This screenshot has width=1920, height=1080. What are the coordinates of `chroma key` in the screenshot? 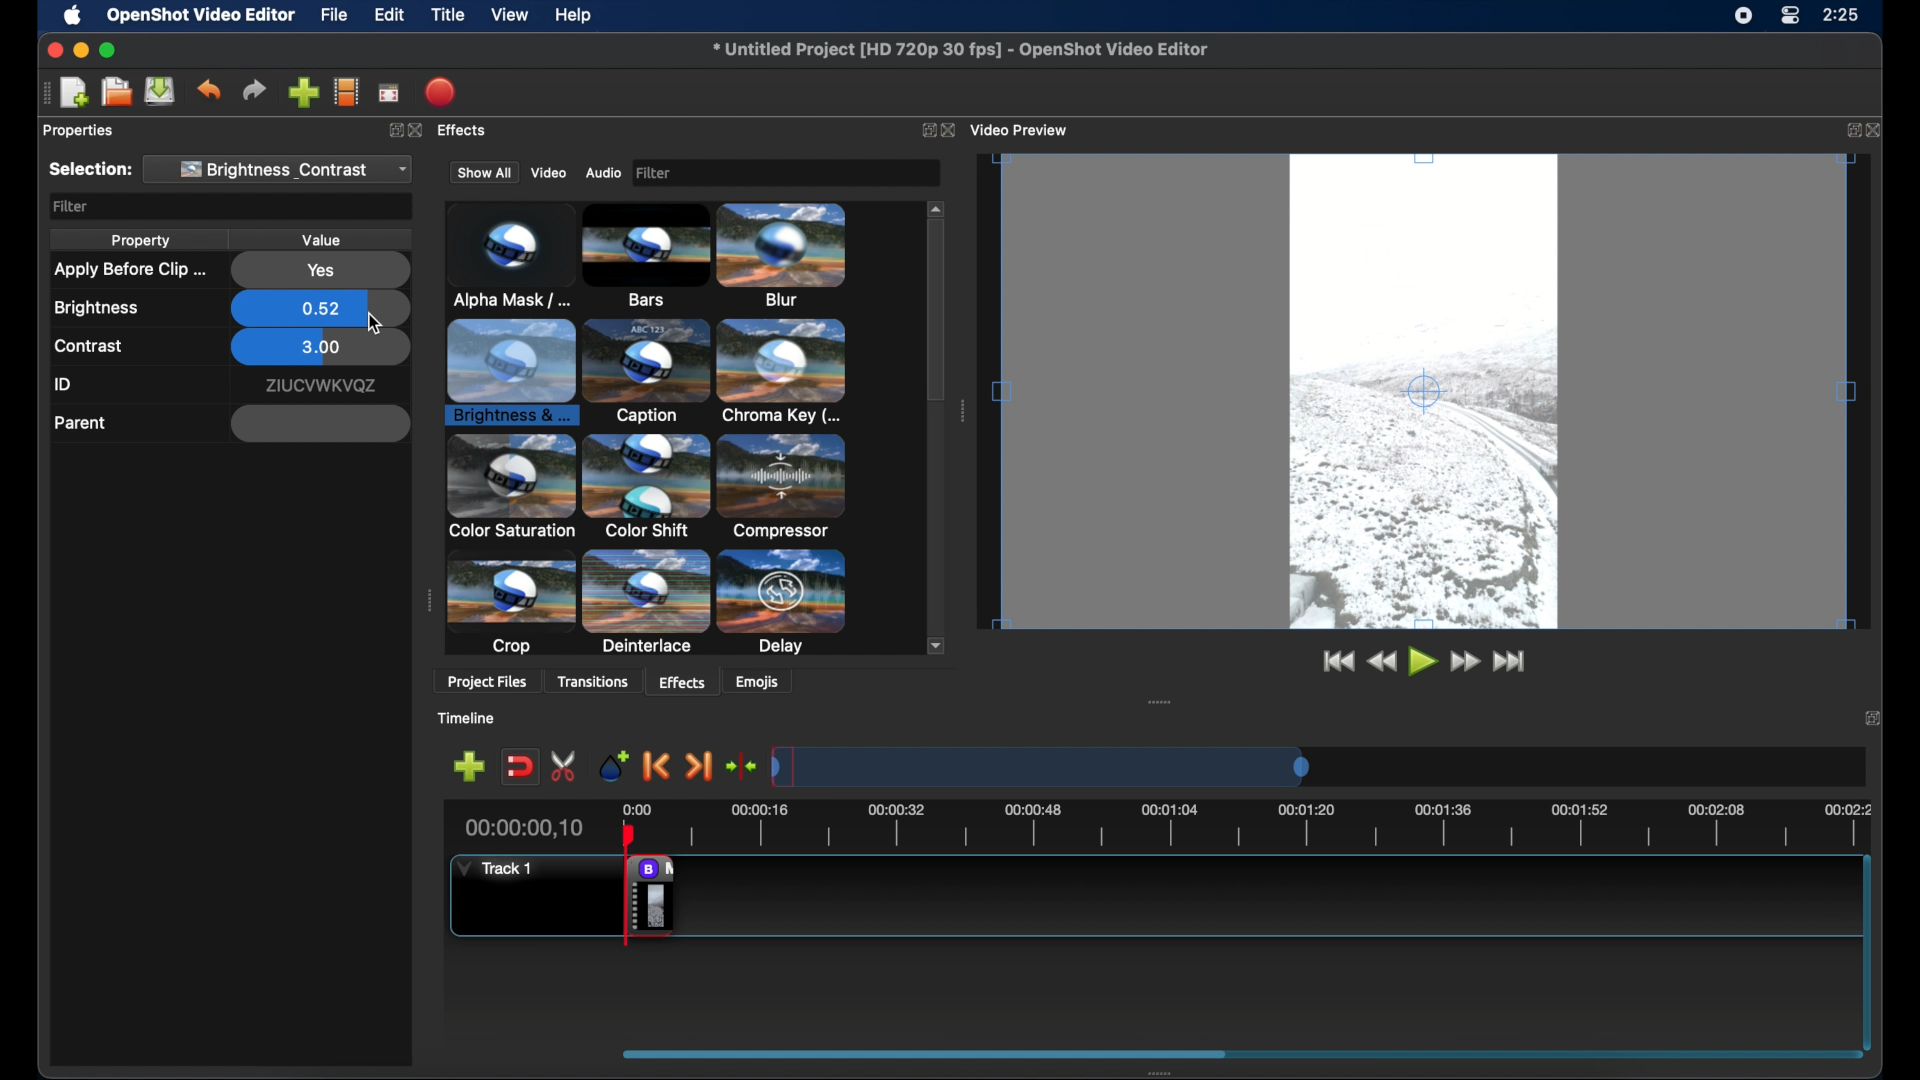 It's located at (511, 372).